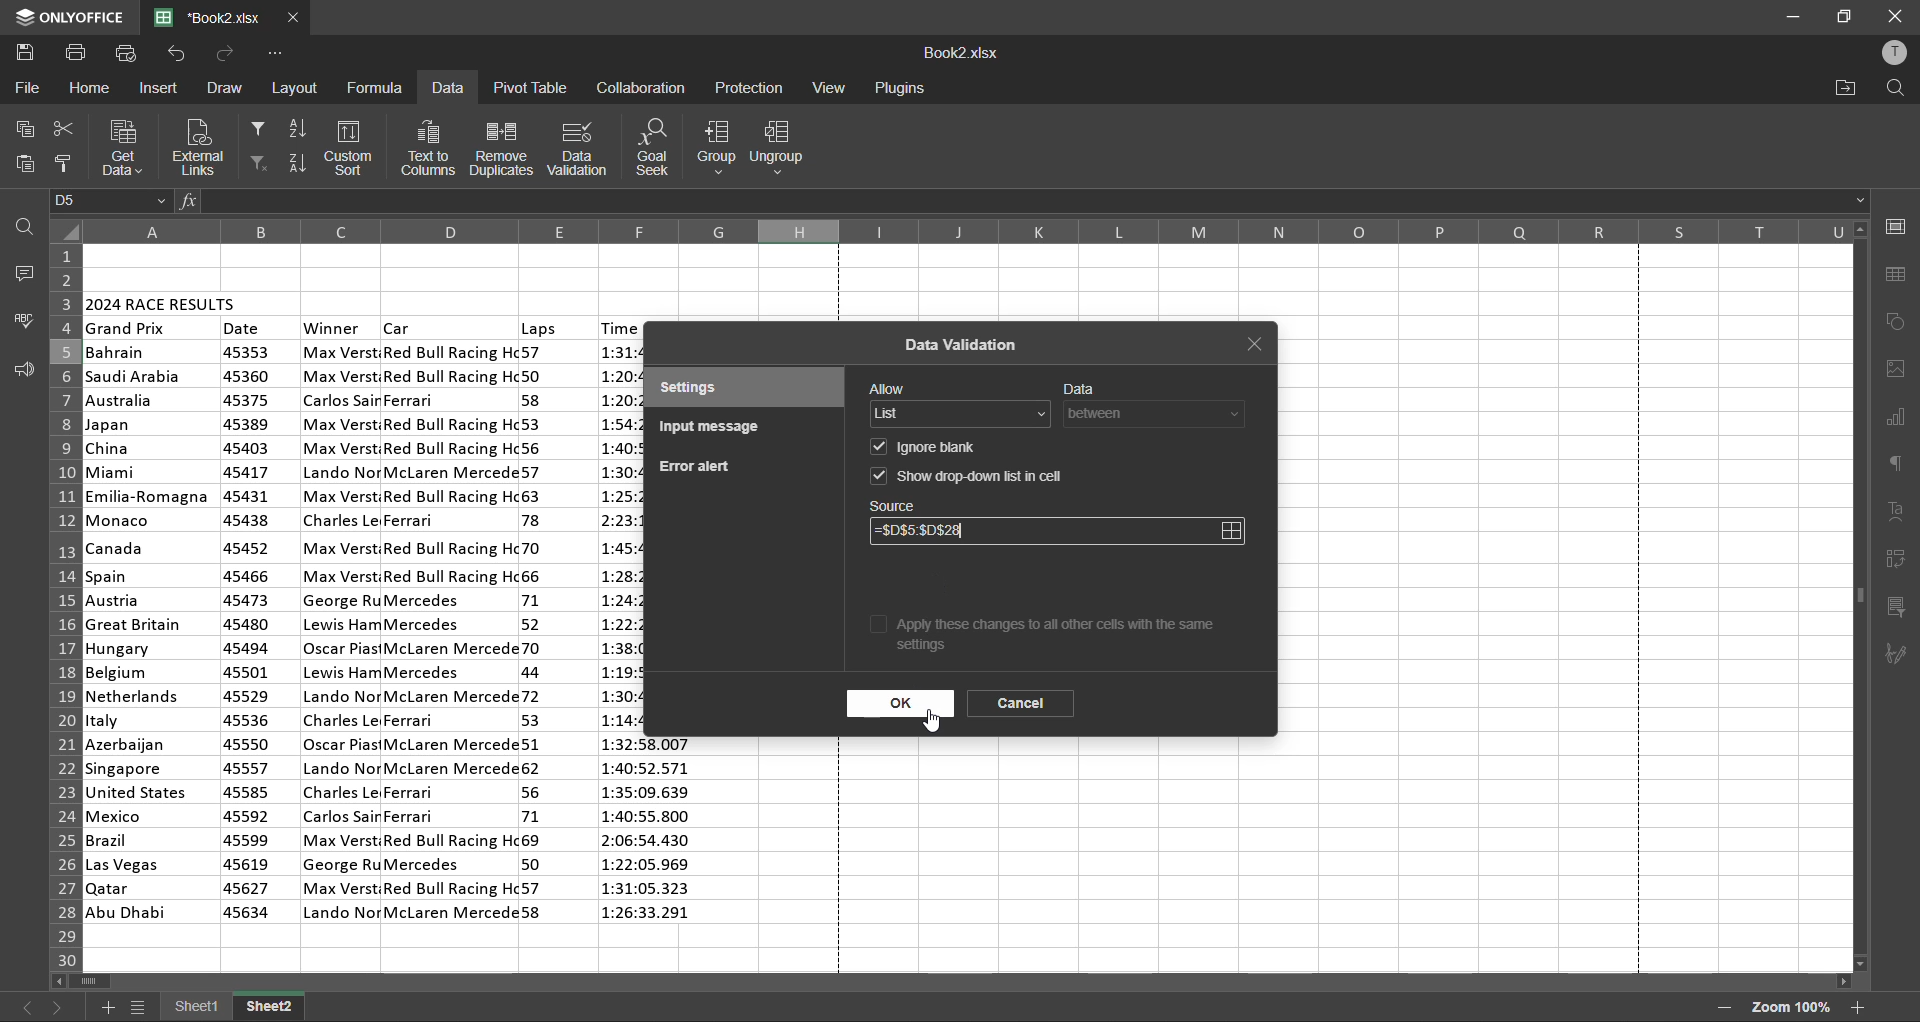  What do you see at coordinates (502, 146) in the screenshot?
I see `remove duplicates` at bounding box center [502, 146].